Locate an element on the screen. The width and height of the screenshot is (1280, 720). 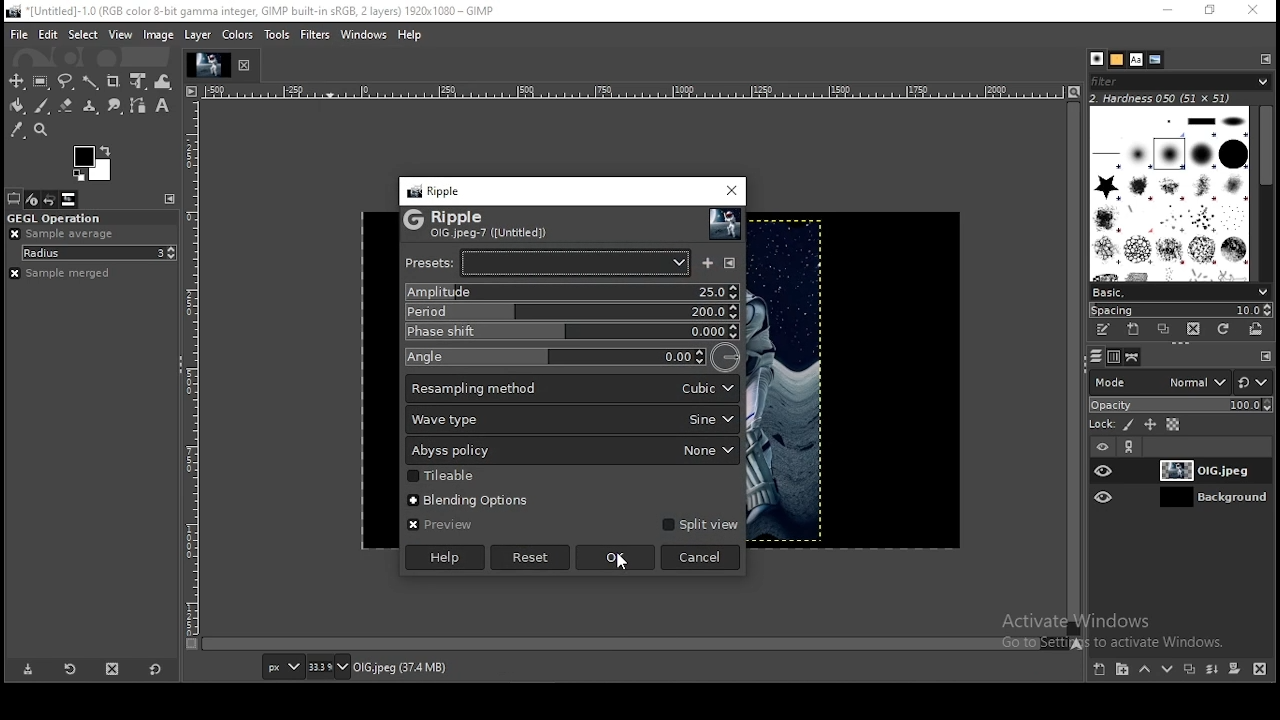
fonts is located at coordinates (1136, 60).